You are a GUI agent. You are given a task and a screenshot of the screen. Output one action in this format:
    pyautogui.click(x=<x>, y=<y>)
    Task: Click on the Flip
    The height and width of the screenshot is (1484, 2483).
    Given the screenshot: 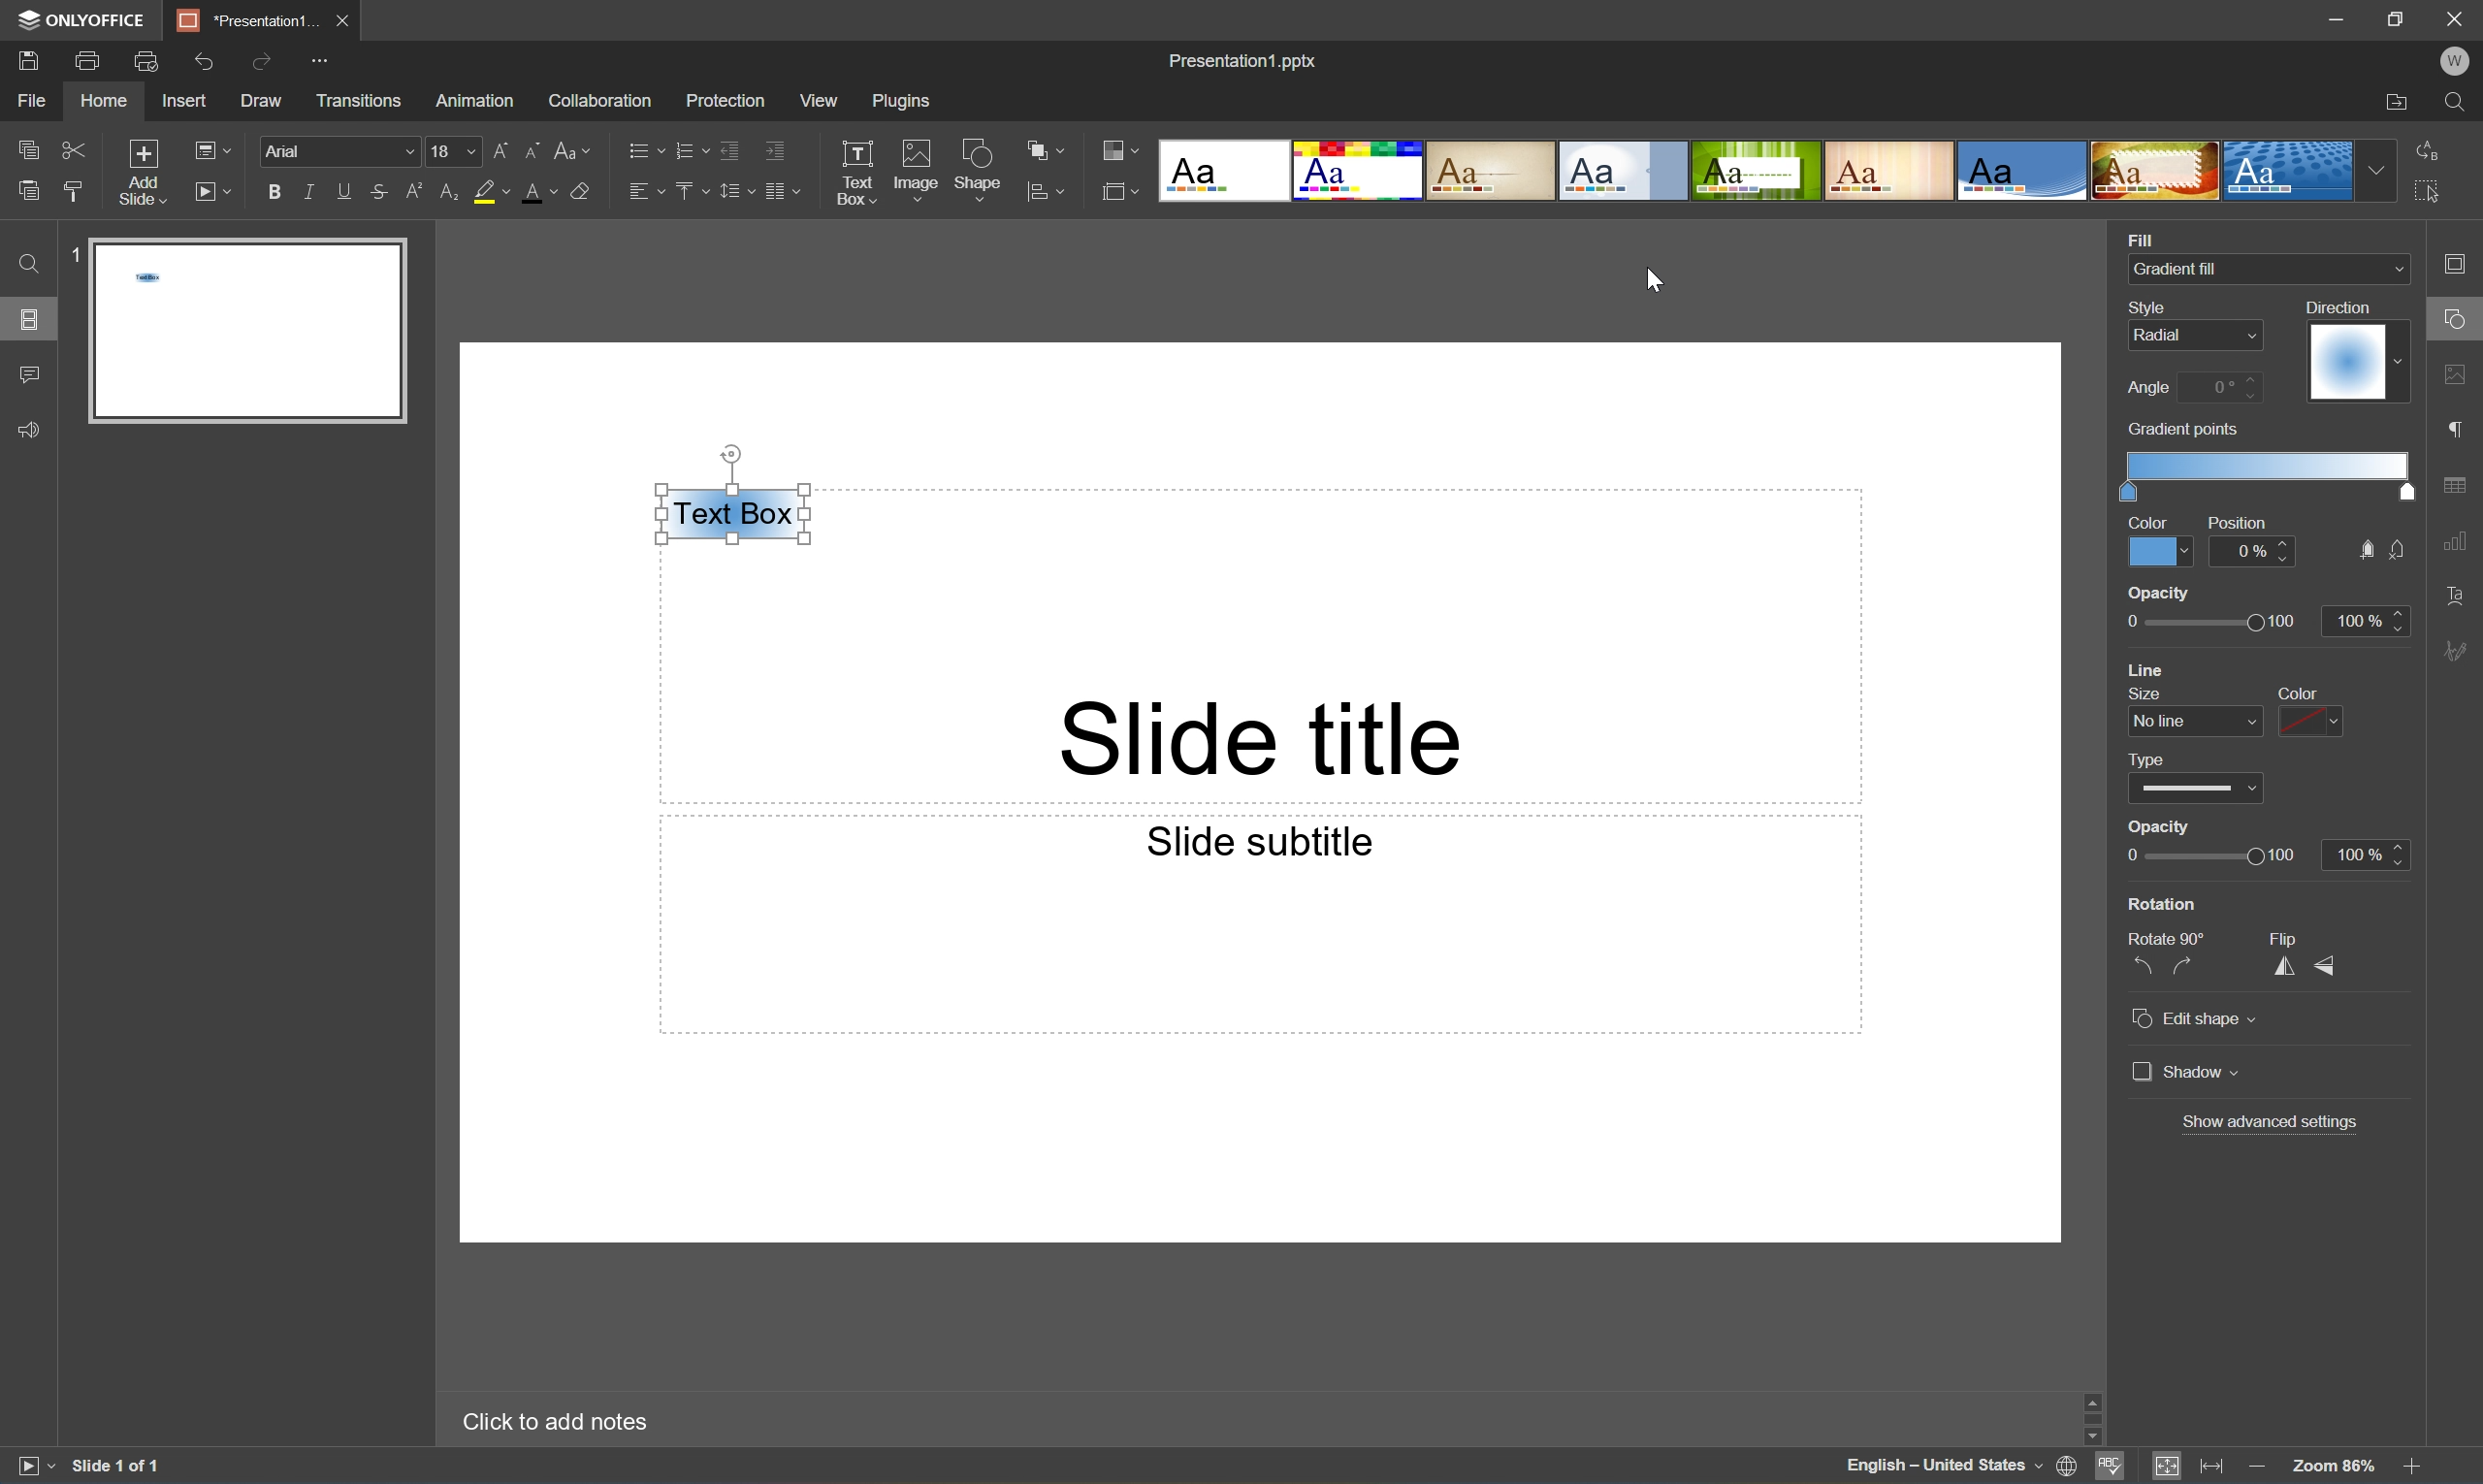 What is the action you would take?
    pyautogui.click(x=2286, y=935)
    